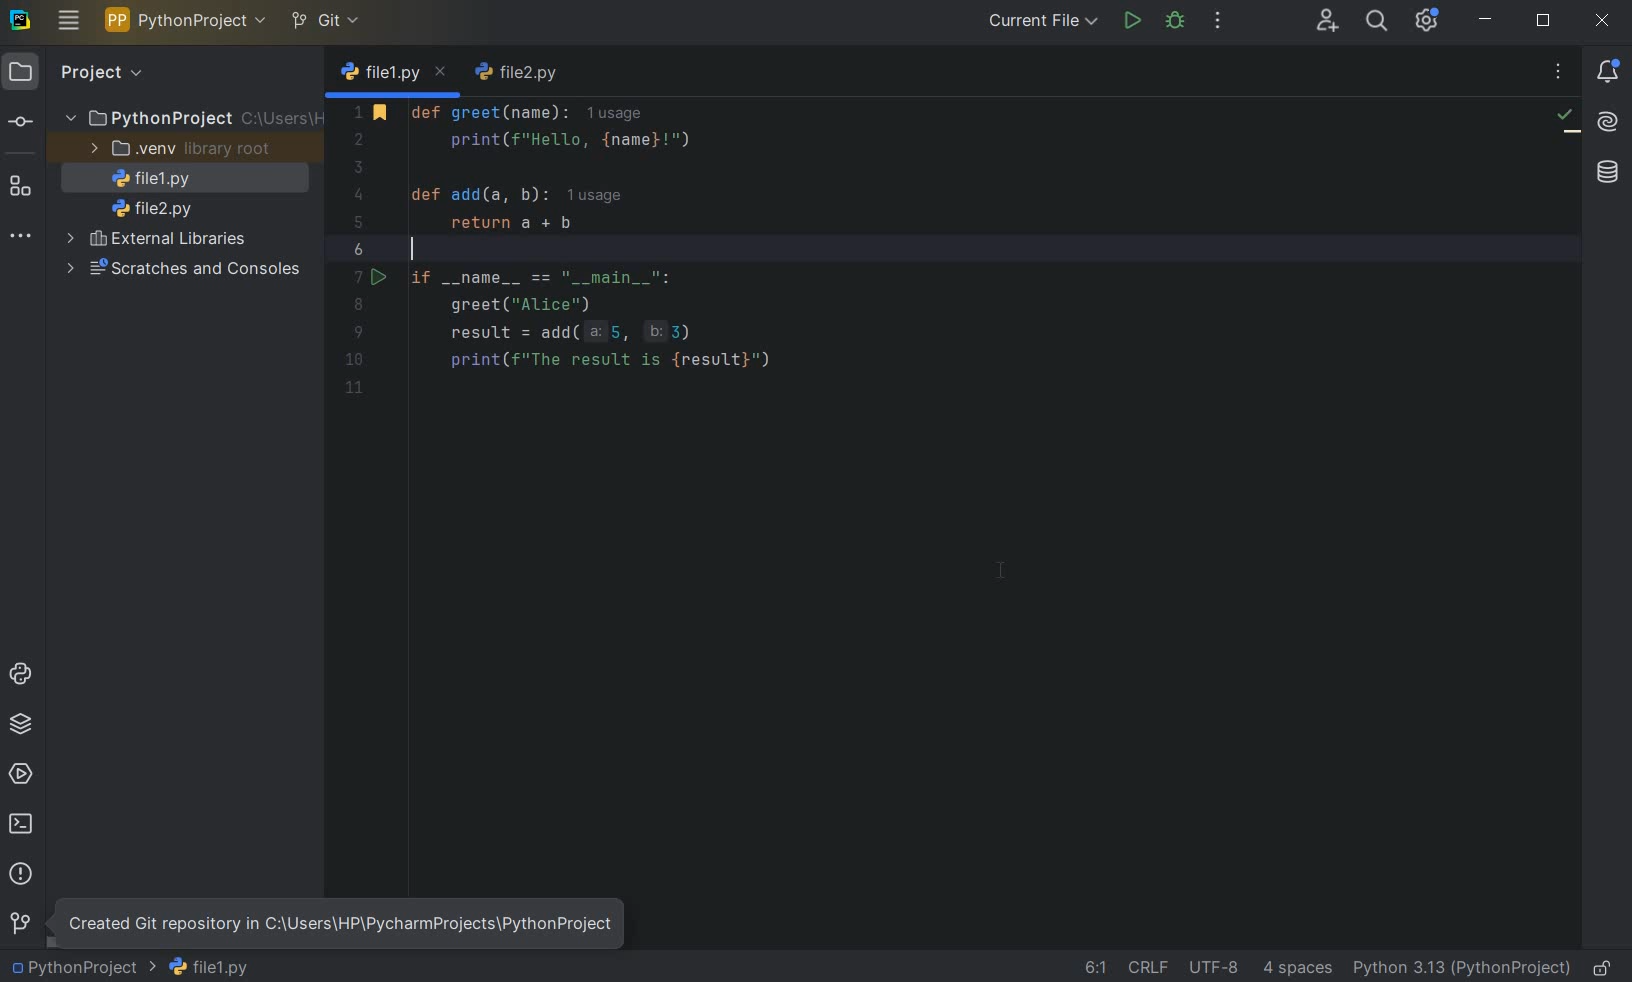  Describe the element at coordinates (146, 179) in the screenshot. I see `file name 1` at that location.